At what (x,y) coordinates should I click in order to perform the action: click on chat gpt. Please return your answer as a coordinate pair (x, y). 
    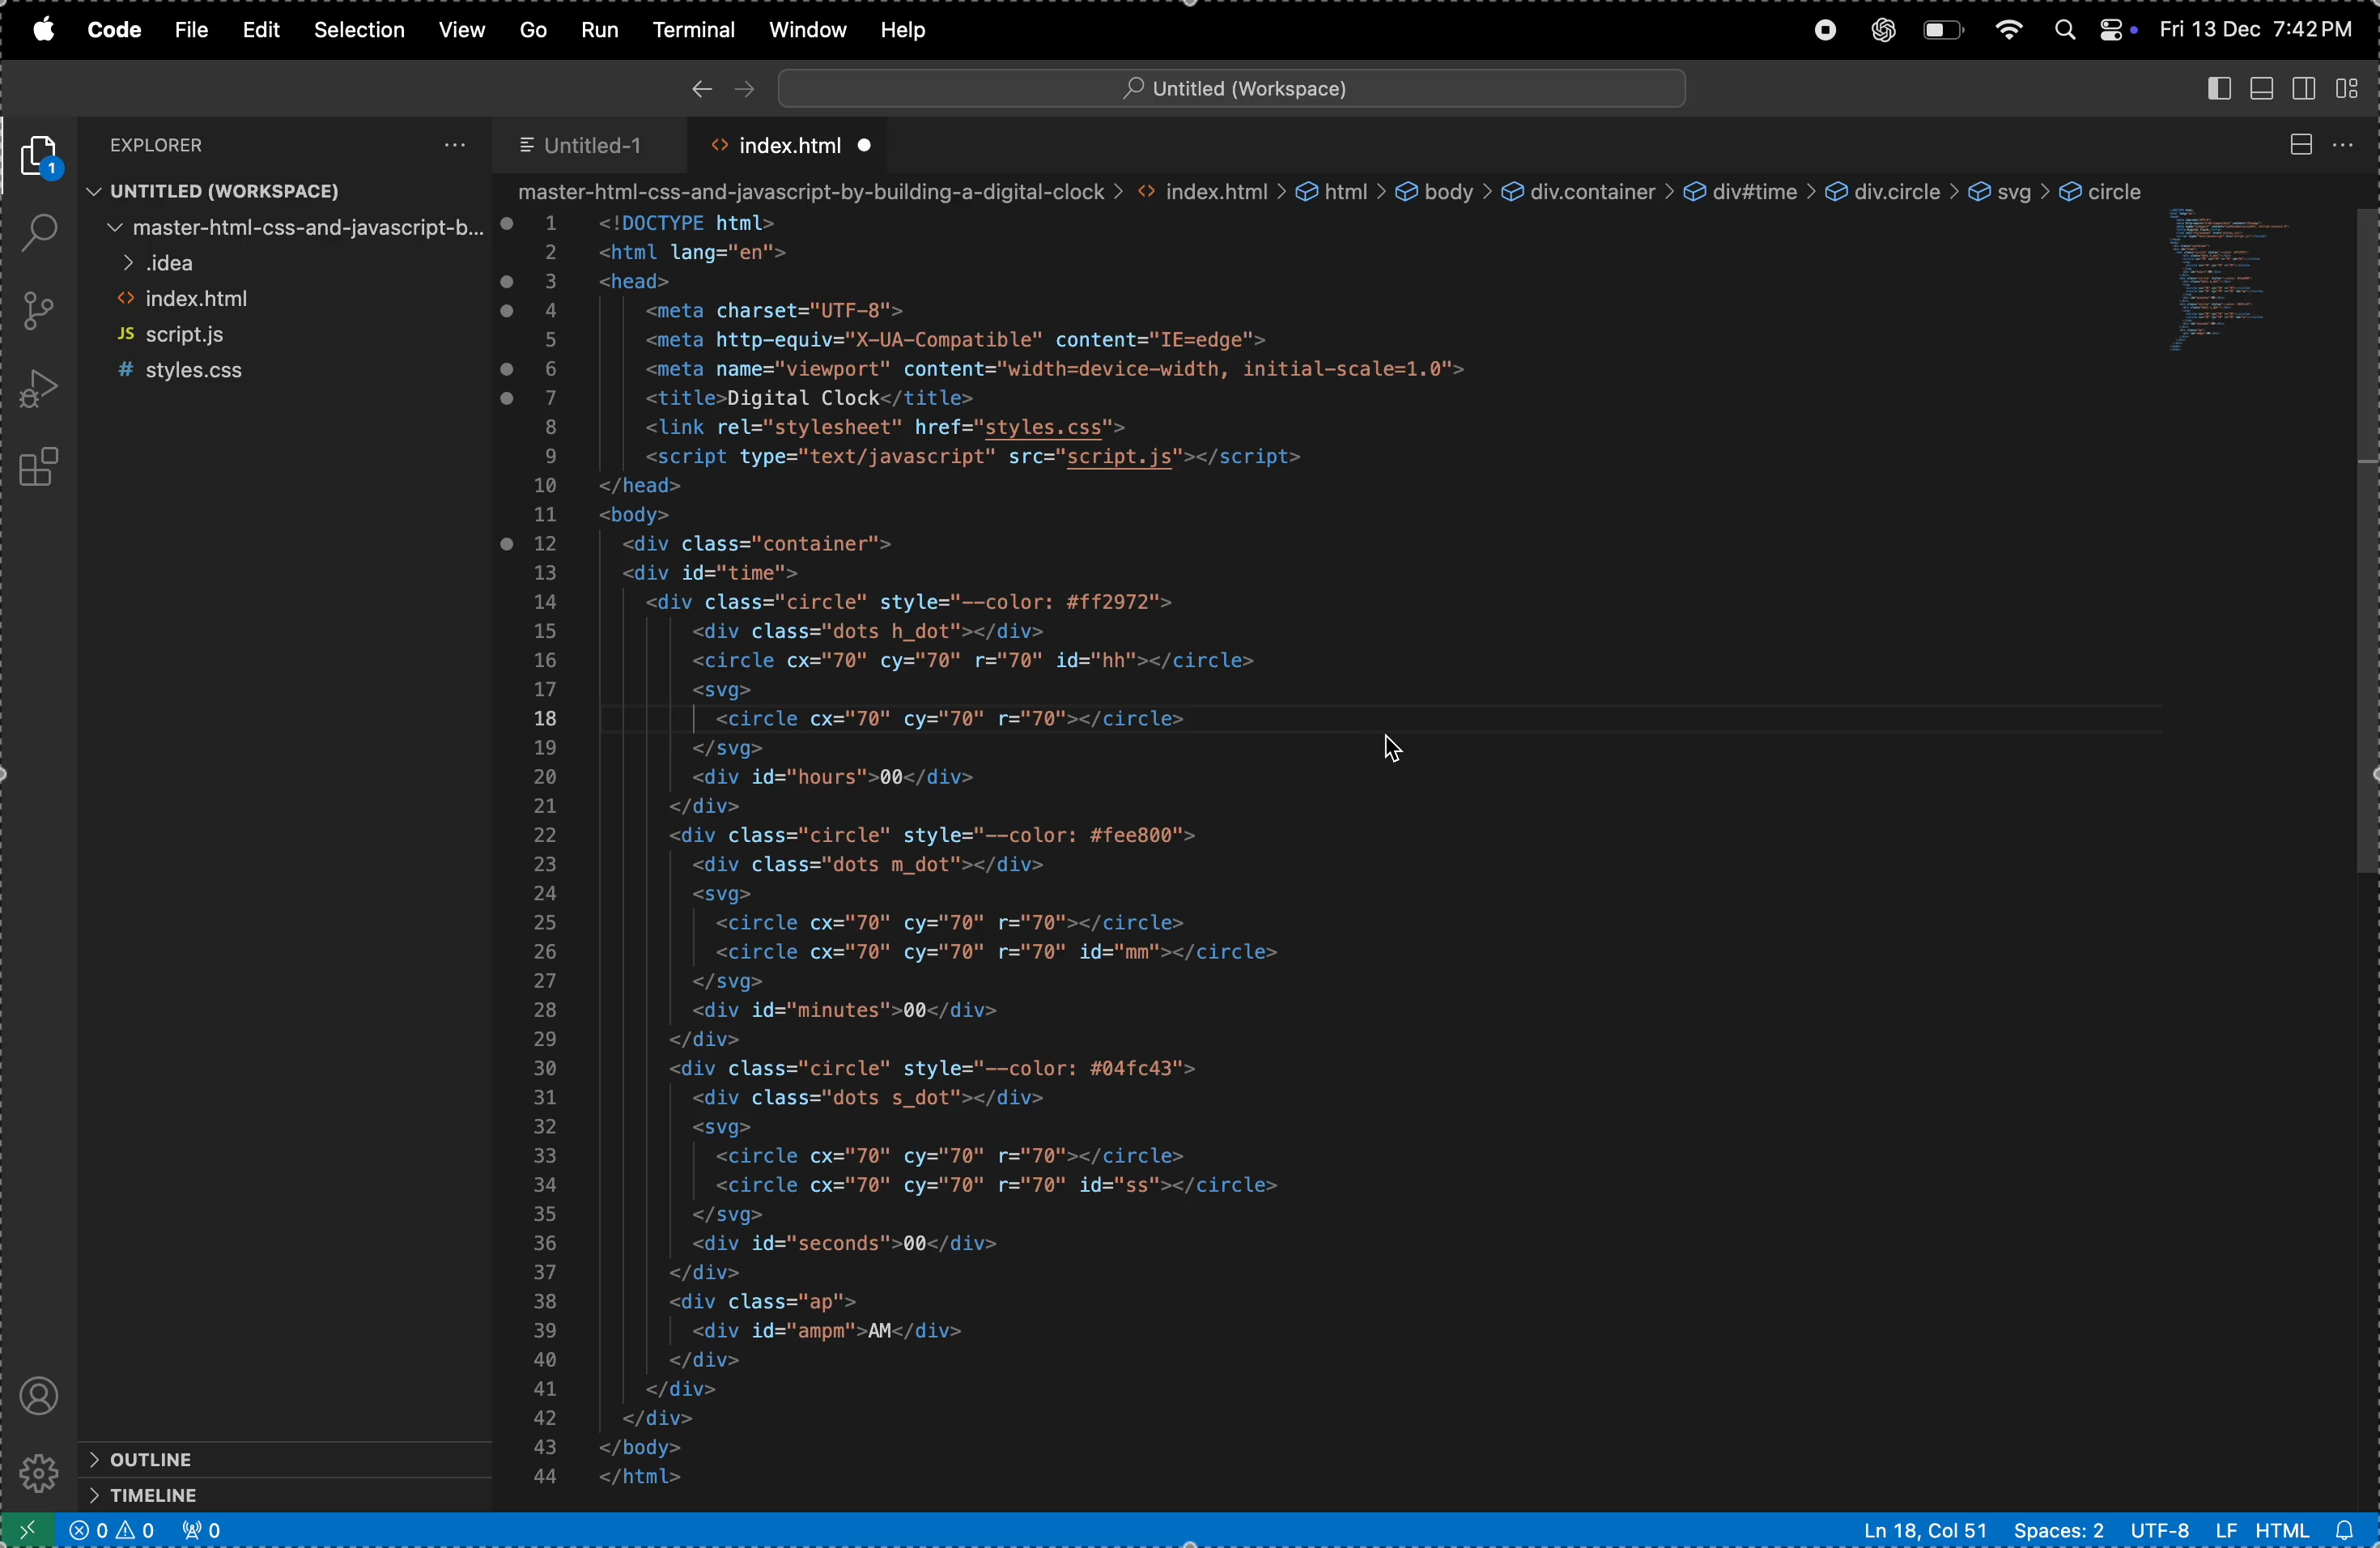
    Looking at the image, I should click on (1882, 30).